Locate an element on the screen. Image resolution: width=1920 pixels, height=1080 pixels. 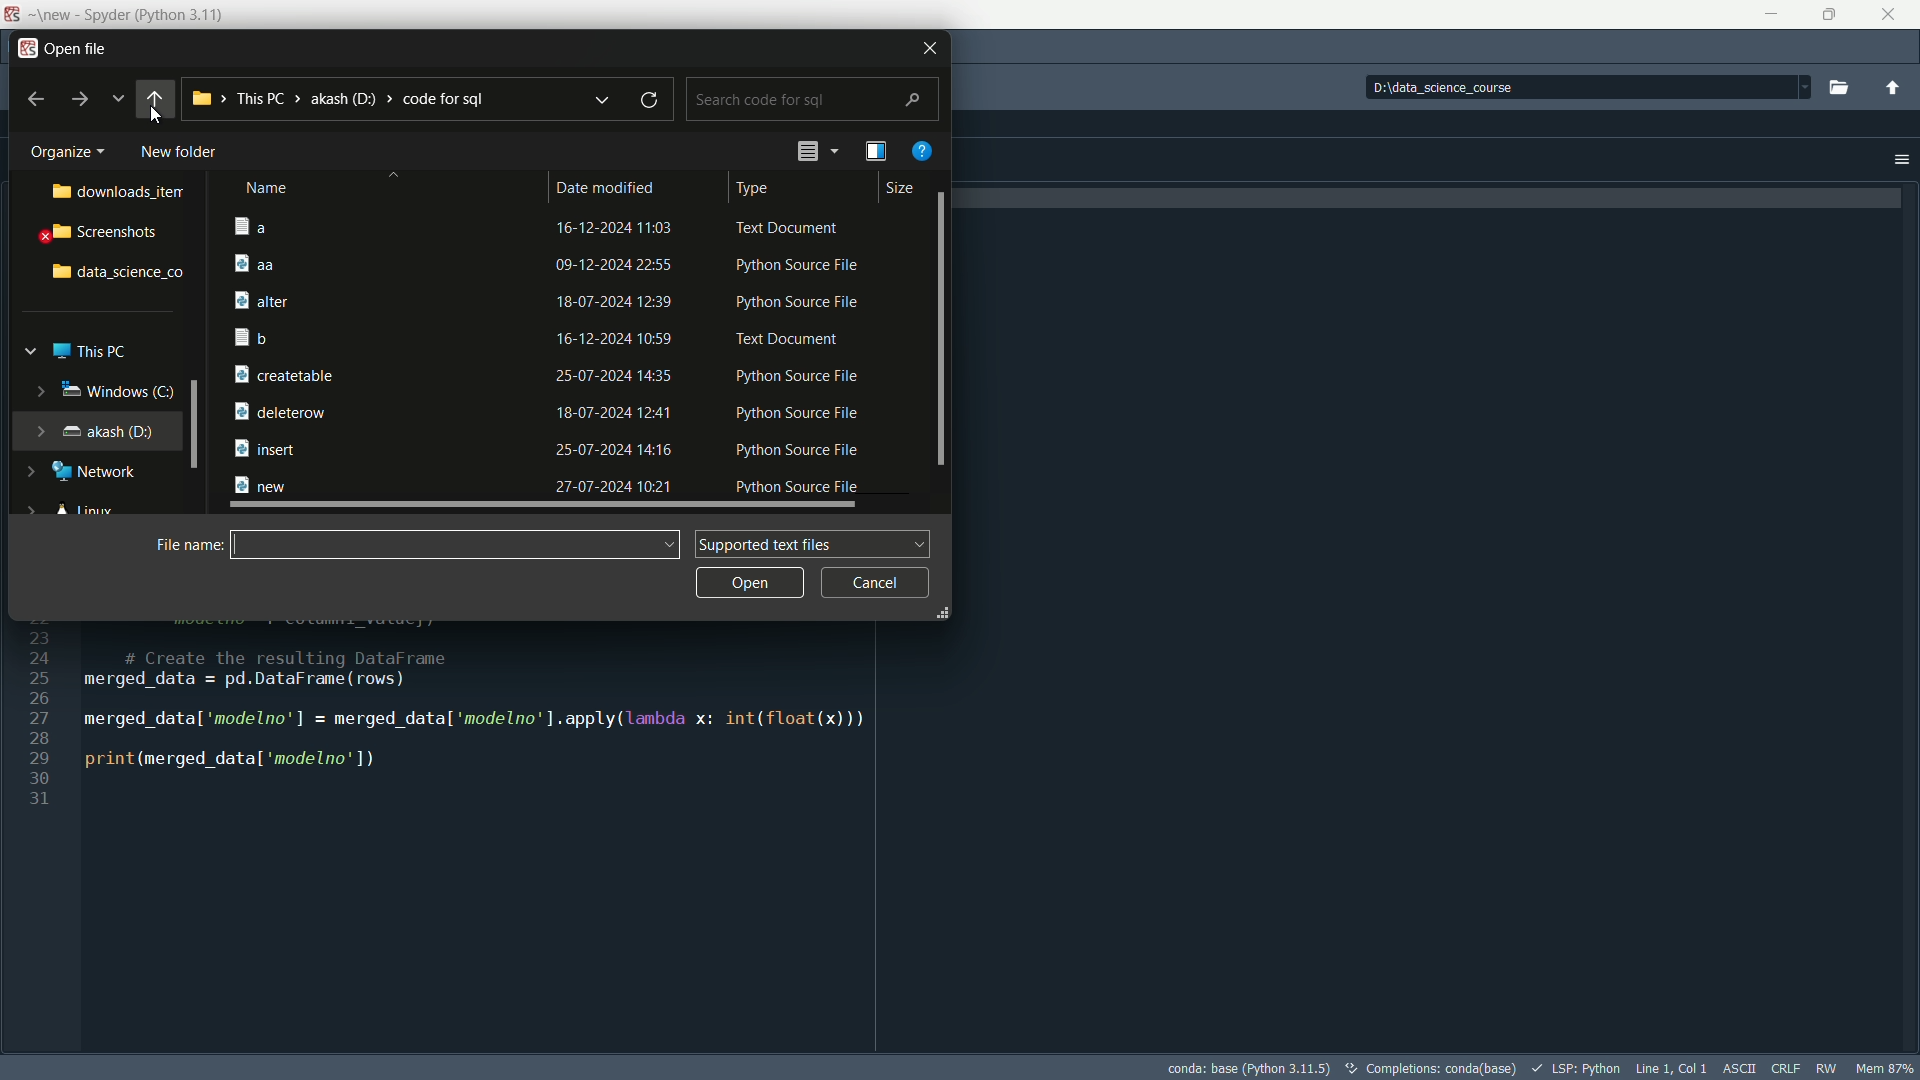
16-12-2024 11:03 Text Document is located at coordinates (602, 231).